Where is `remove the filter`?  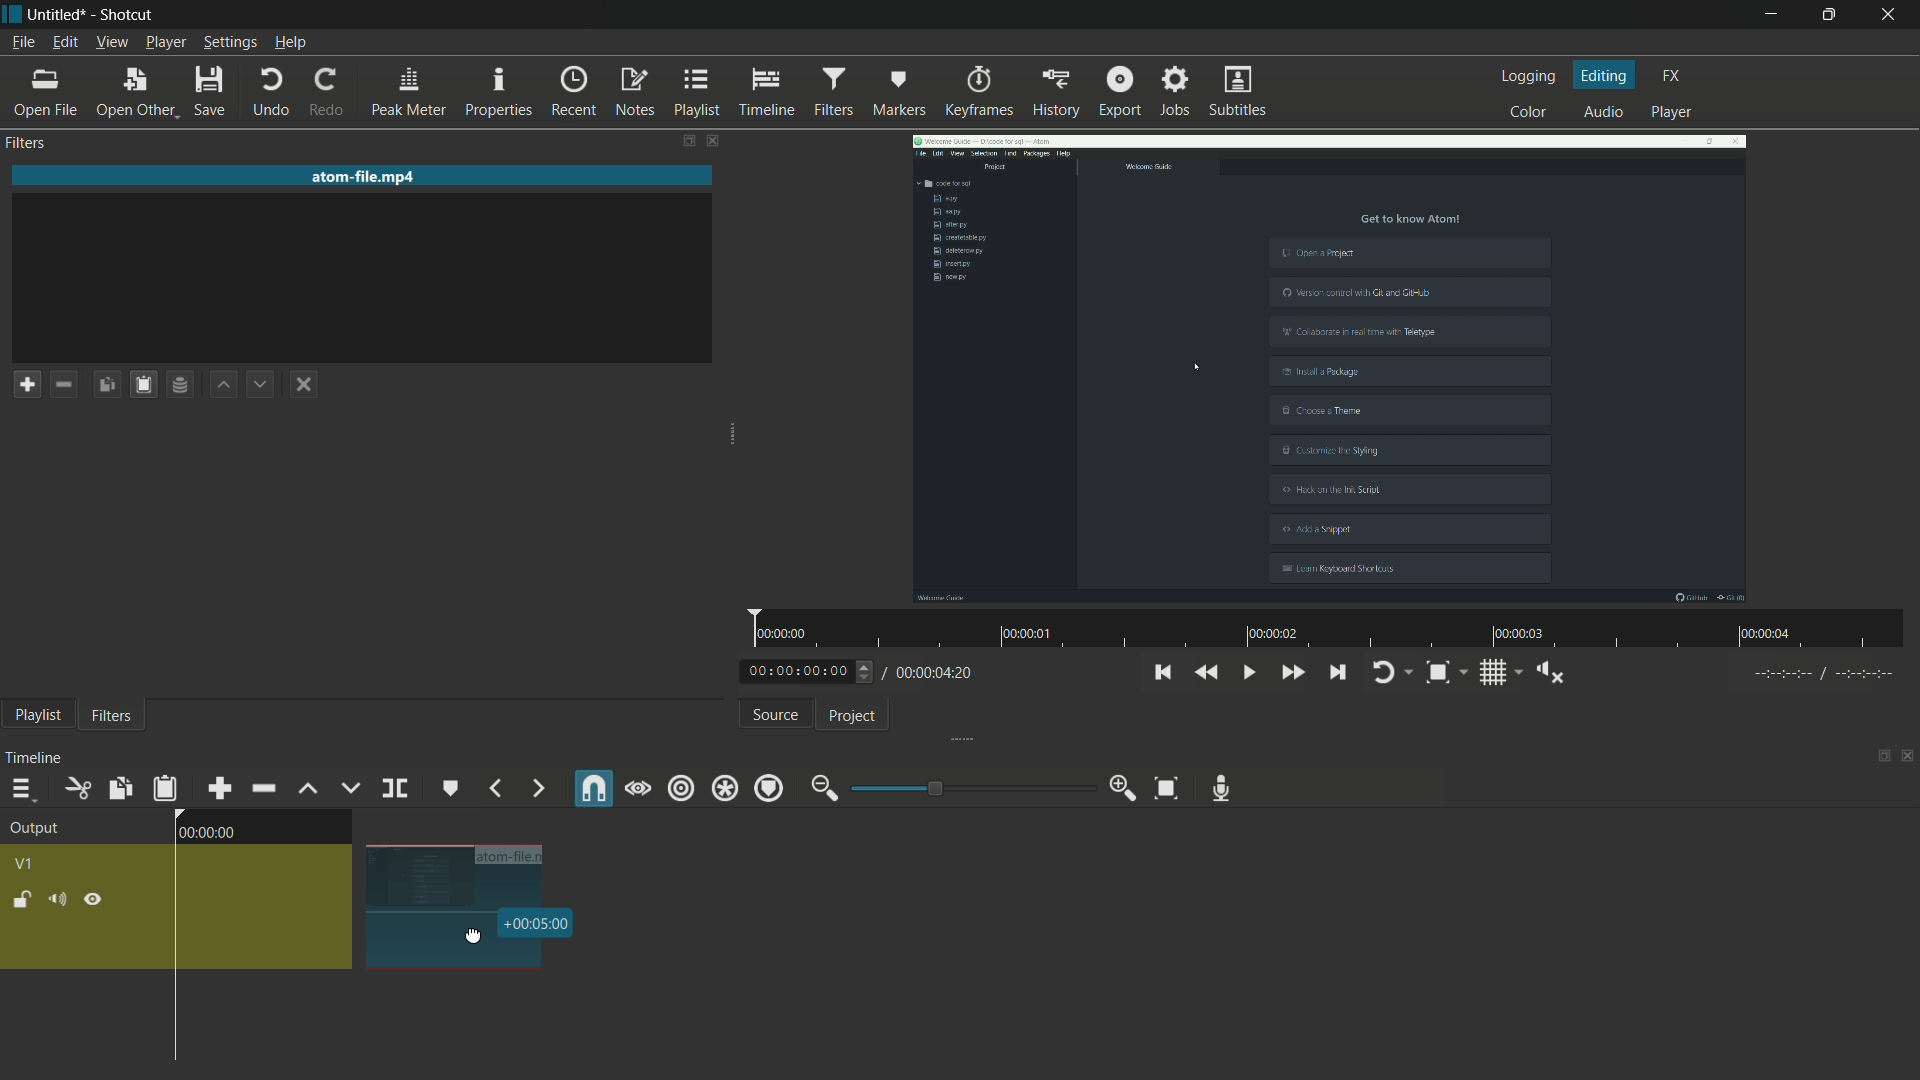
remove the filter is located at coordinates (63, 386).